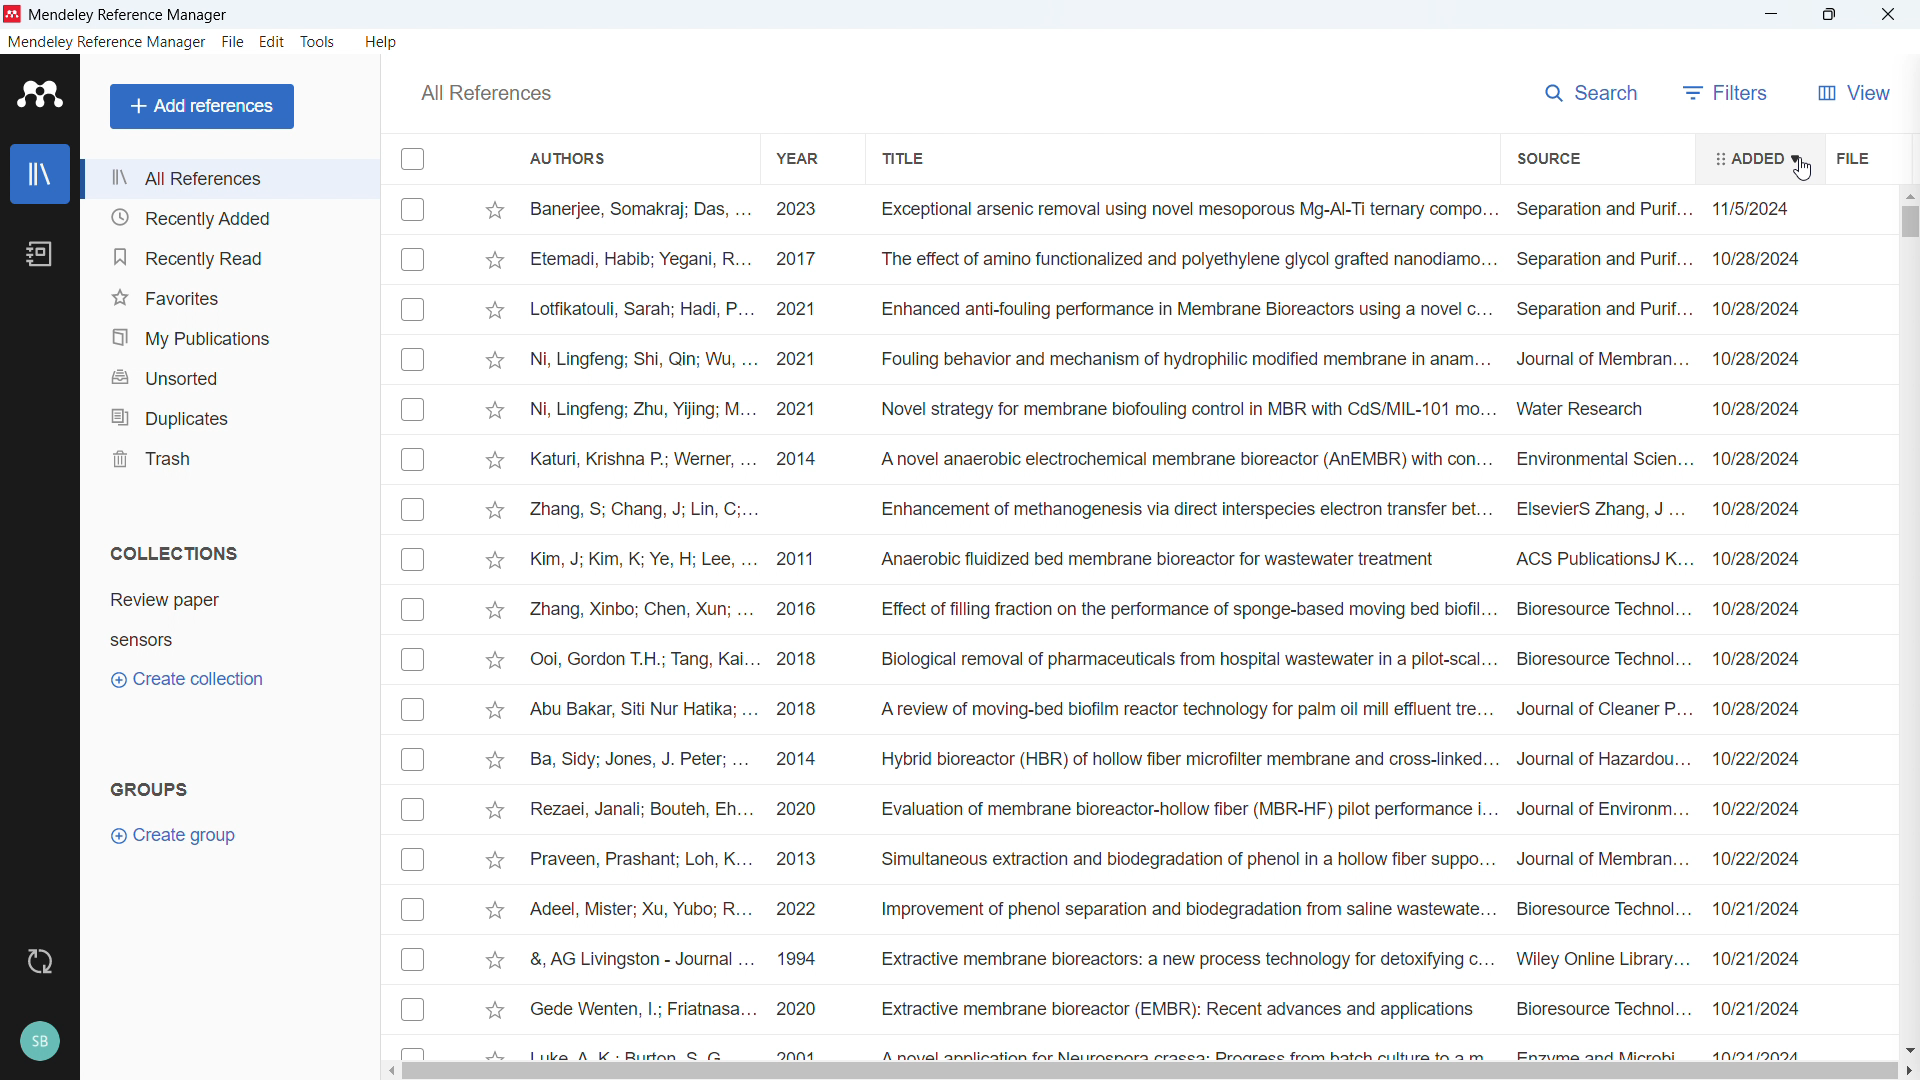 Image resolution: width=1920 pixels, height=1080 pixels. I want to click on view , so click(1851, 92).